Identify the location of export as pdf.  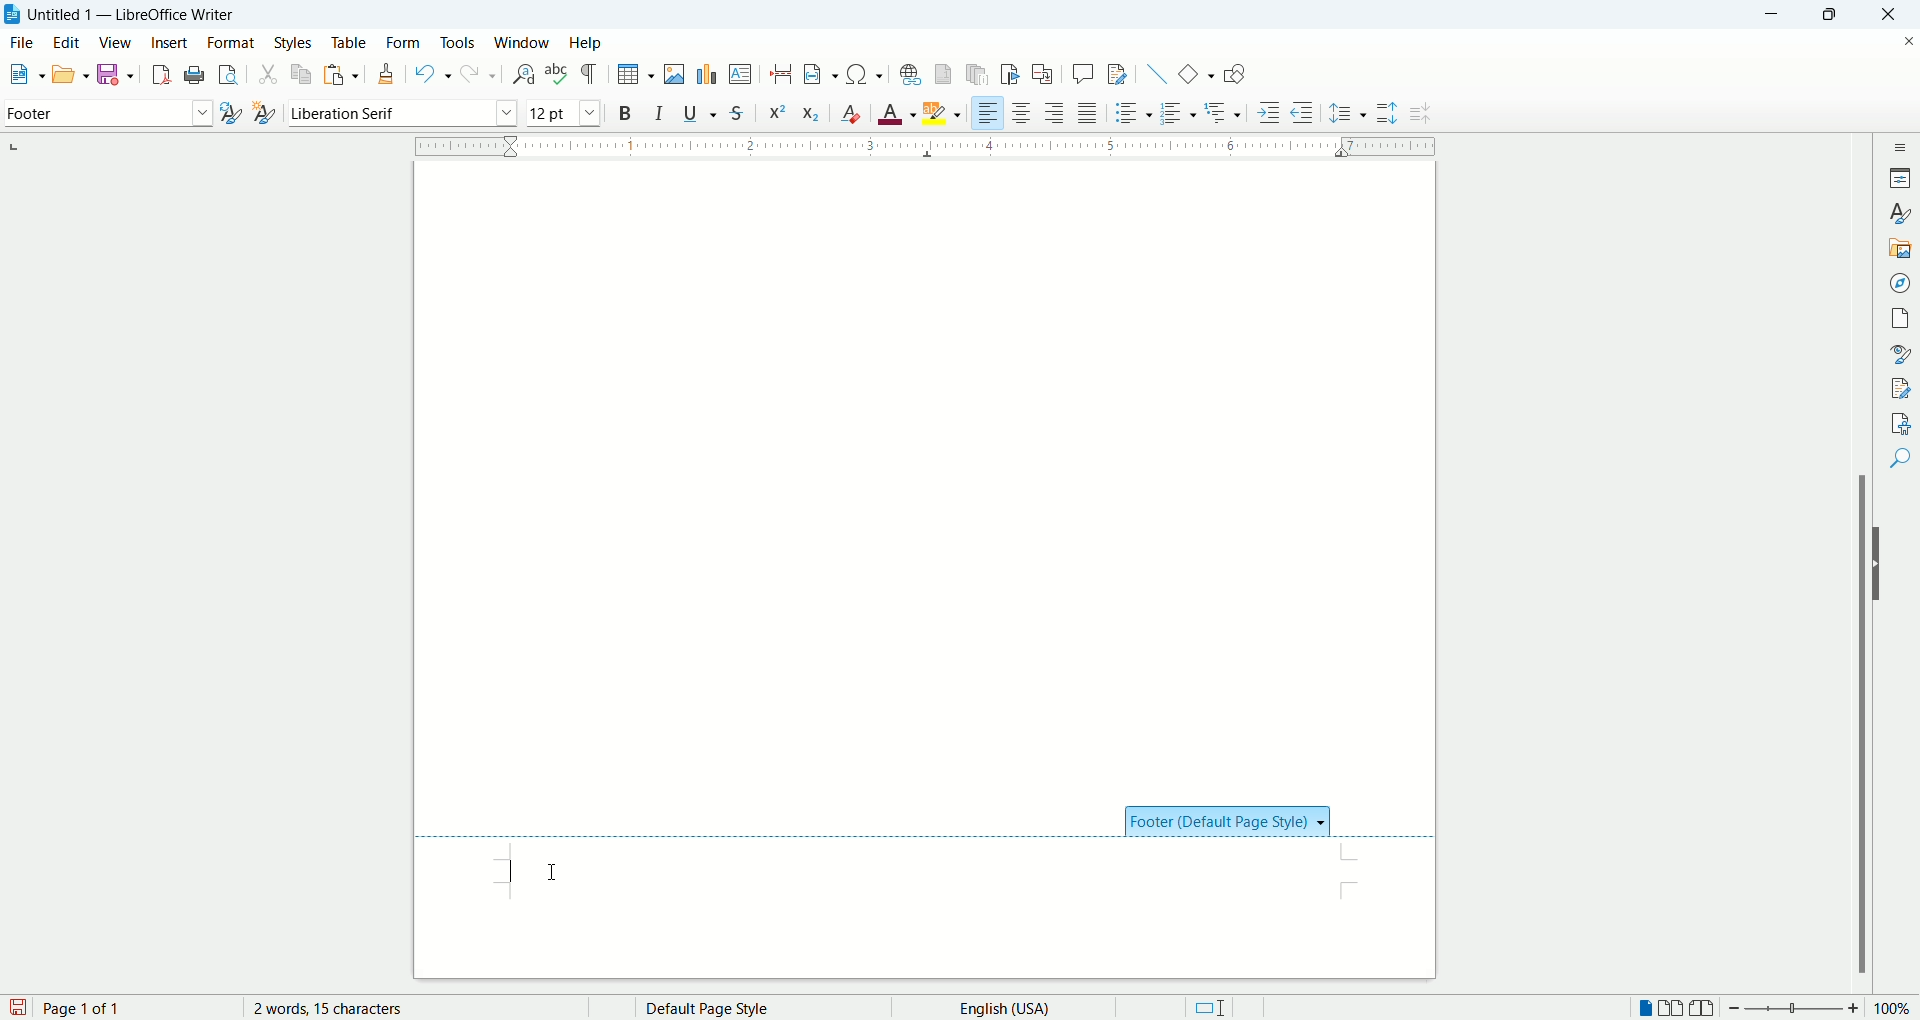
(158, 74).